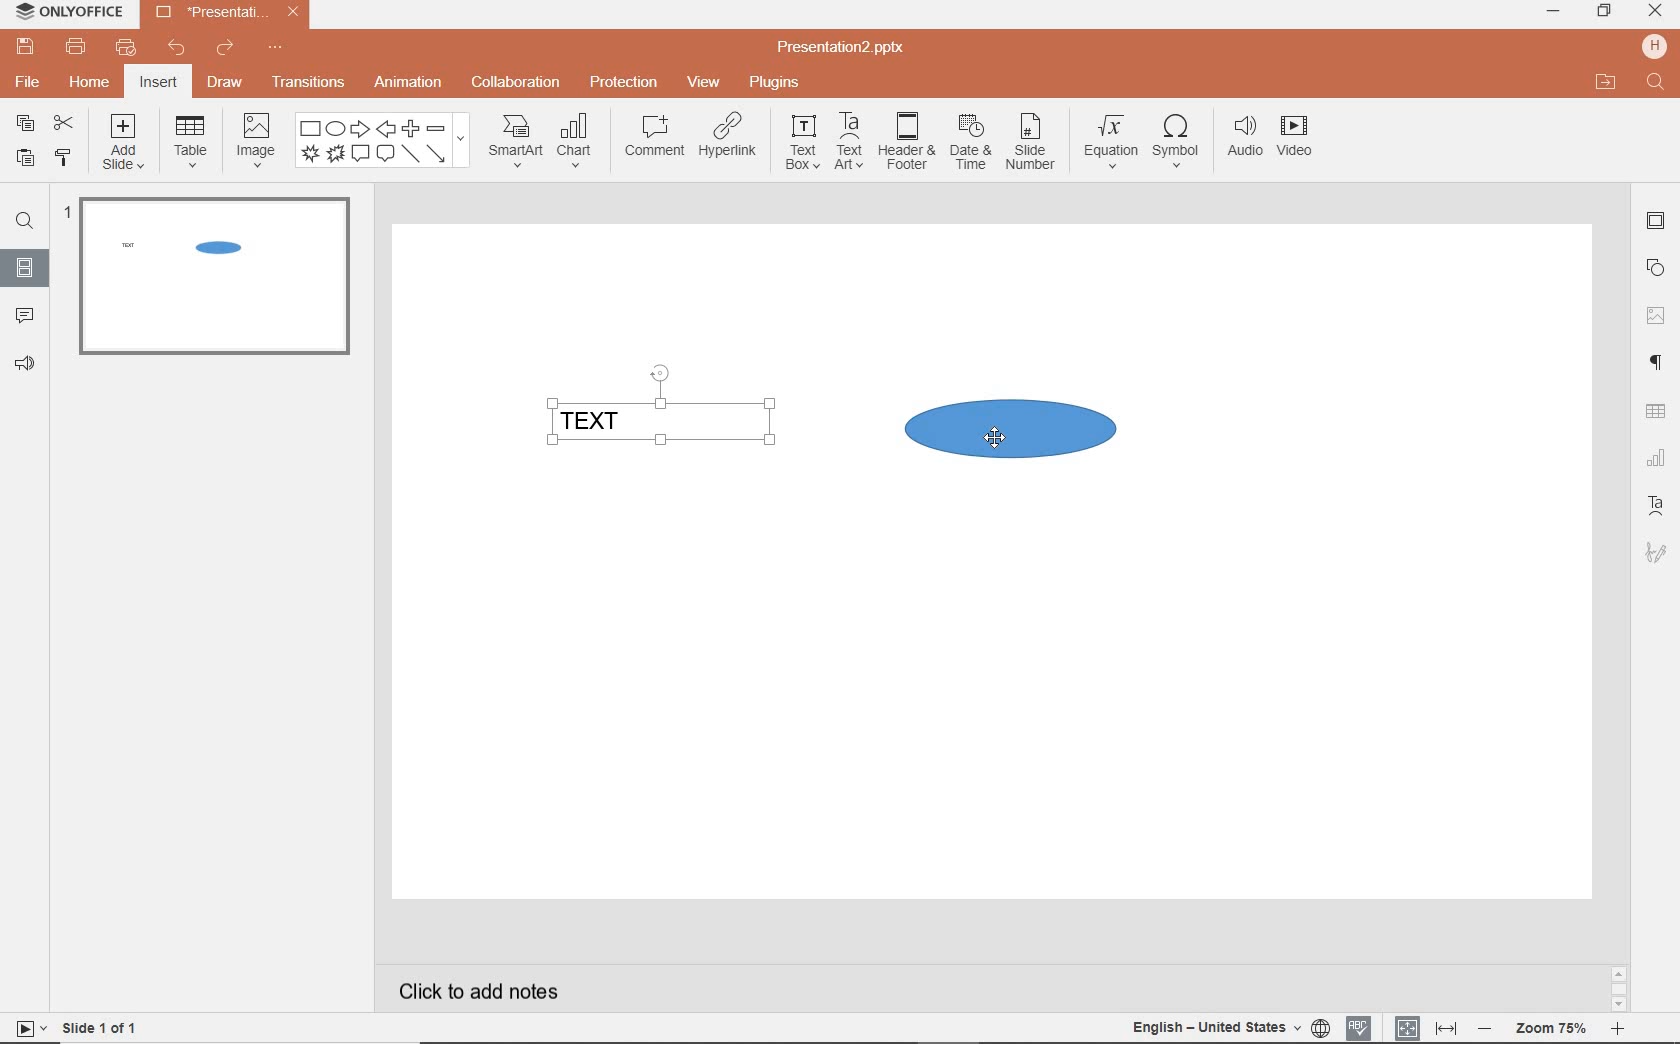 The height and width of the screenshot is (1044, 1680). Describe the element at coordinates (1658, 84) in the screenshot. I see `FIND` at that location.